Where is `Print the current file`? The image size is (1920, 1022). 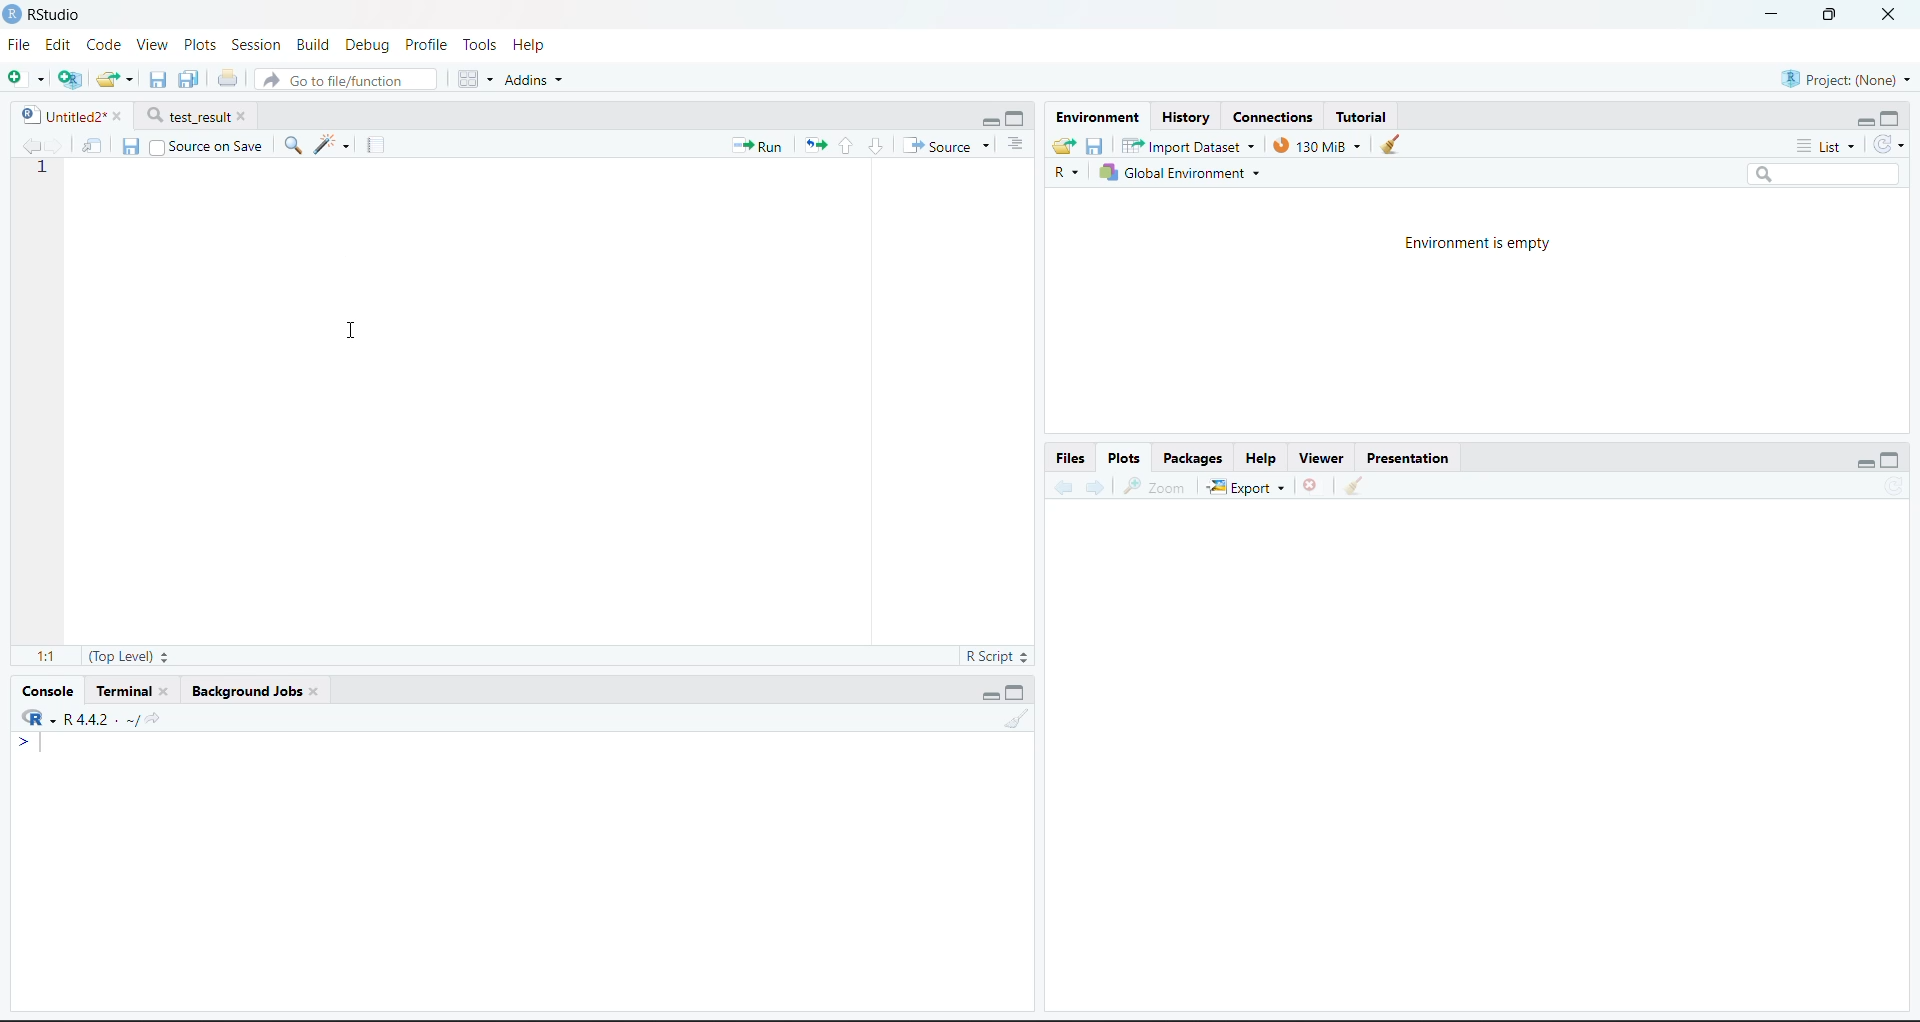 Print the current file is located at coordinates (229, 75).